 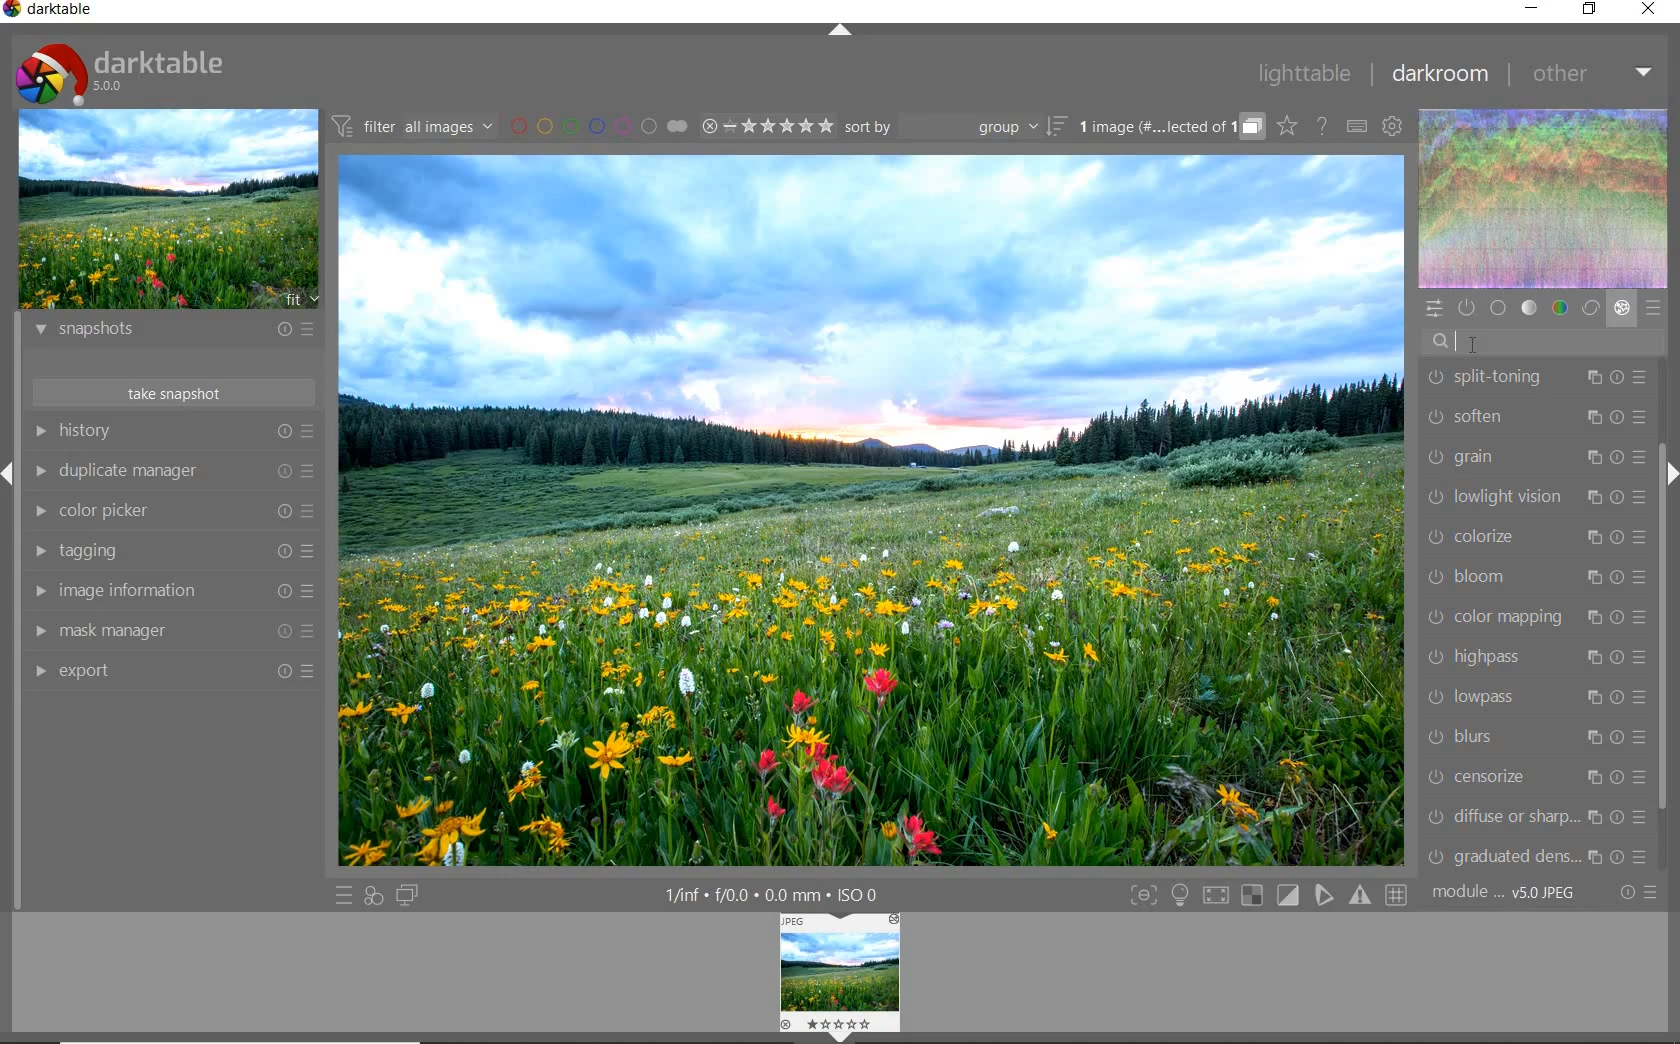 I want to click on color picker, so click(x=173, y=510).